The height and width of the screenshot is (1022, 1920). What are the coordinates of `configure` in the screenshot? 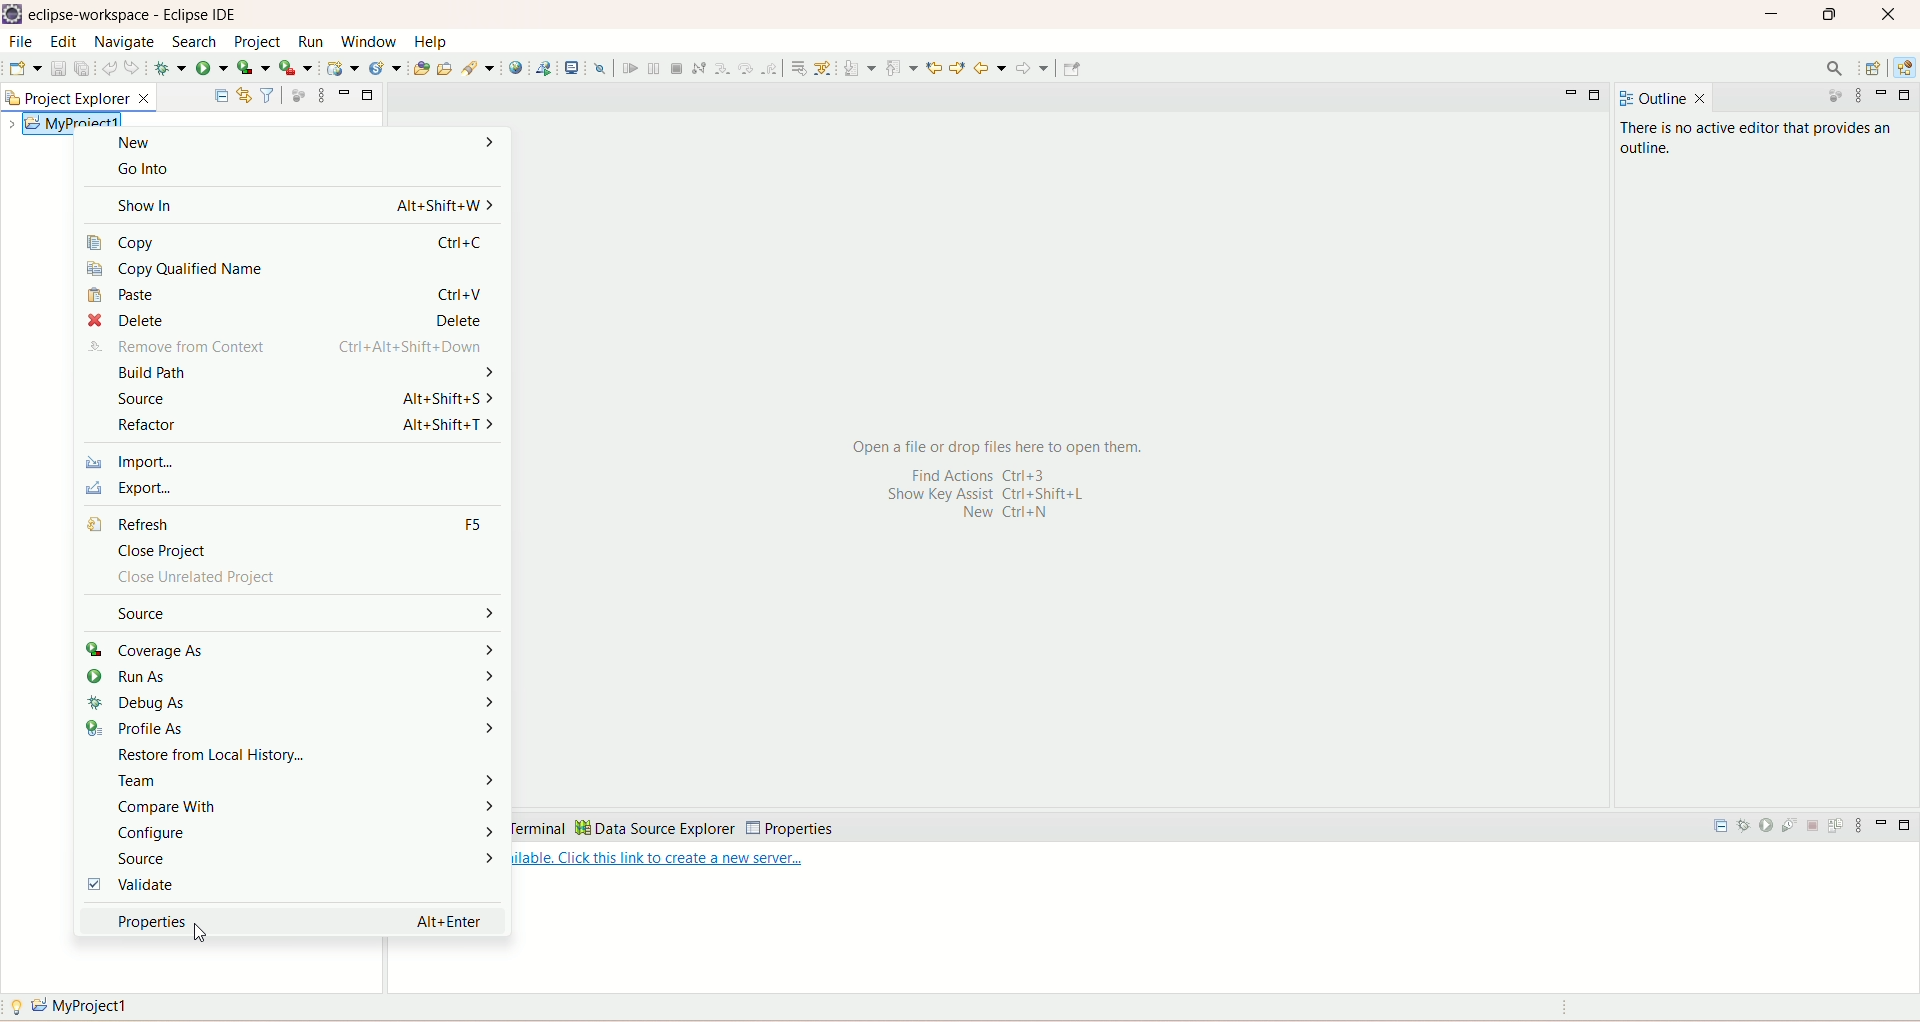 It's located at (297, 833).